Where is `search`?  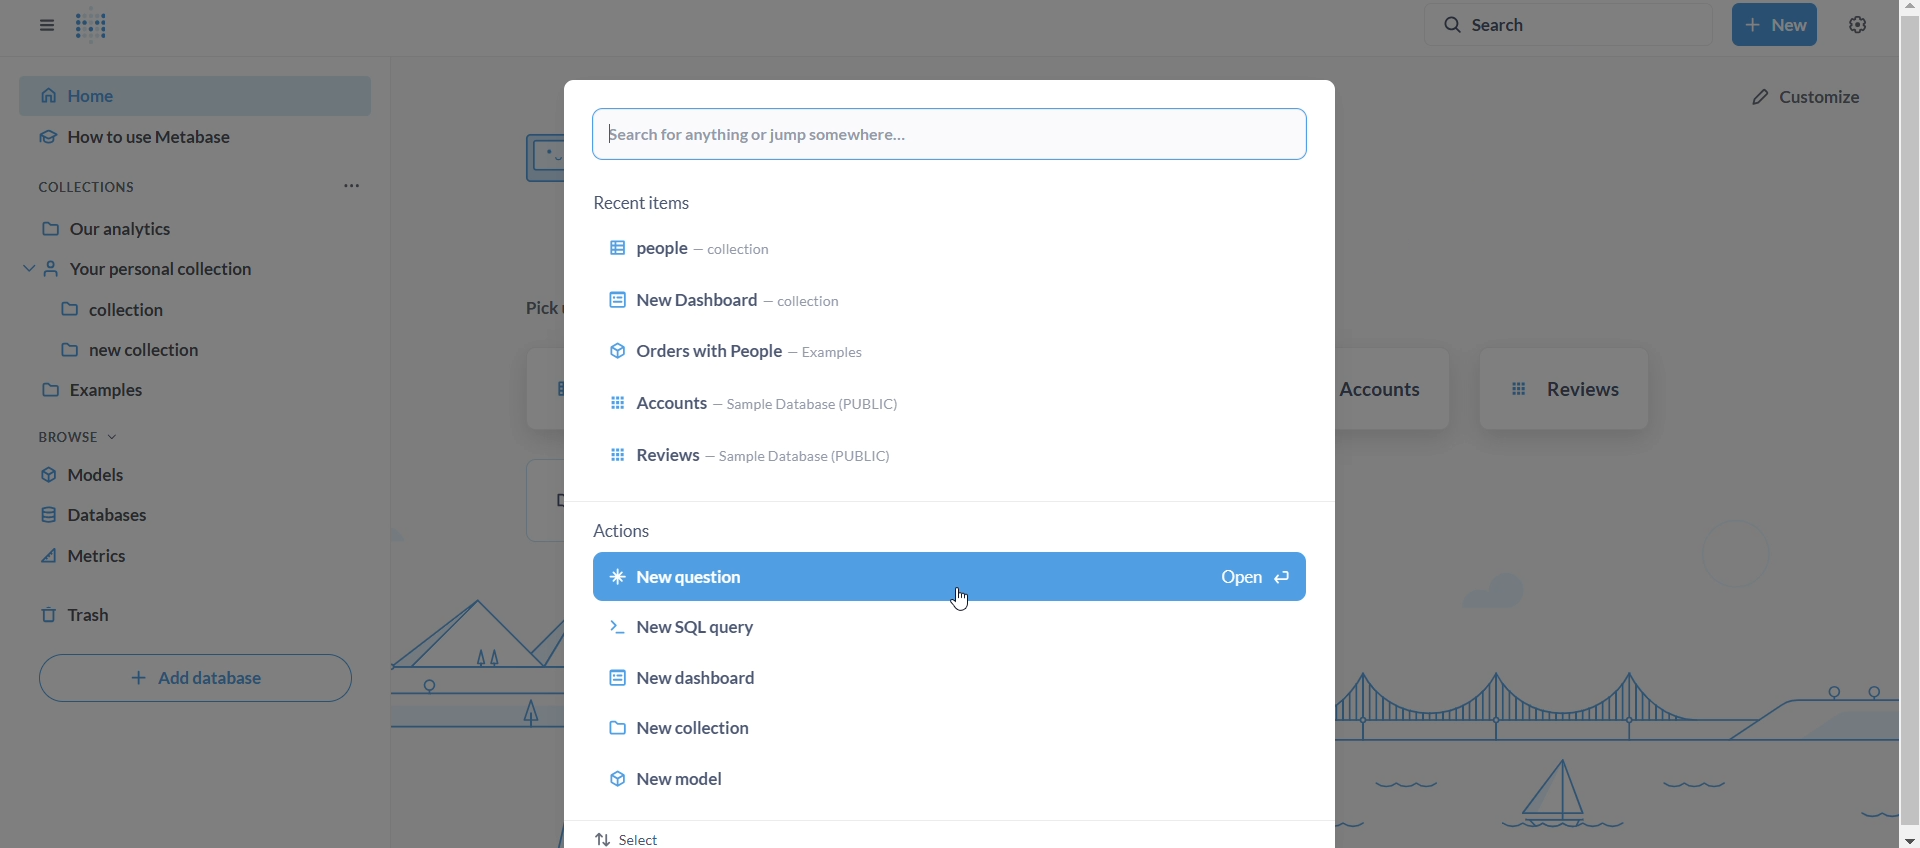
search is located at coordinates (1556, 24).